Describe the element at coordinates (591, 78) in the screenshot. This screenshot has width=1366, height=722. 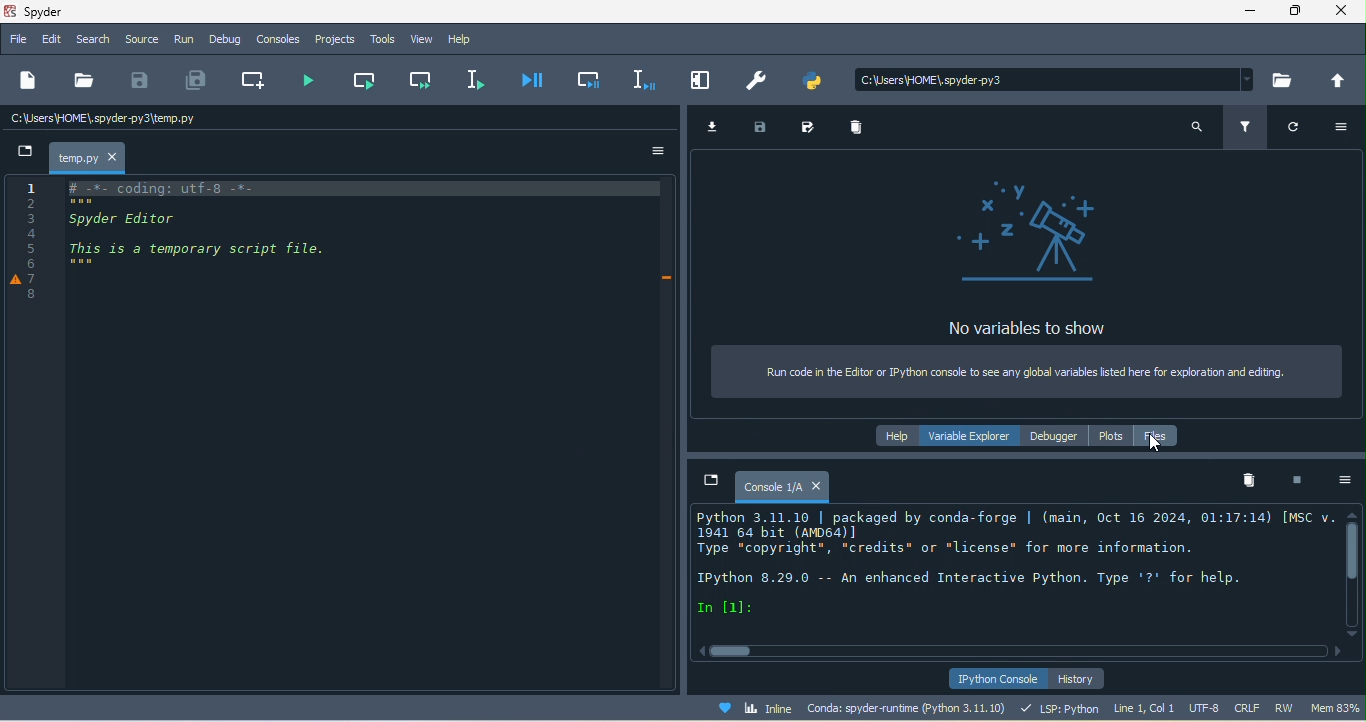
I see `debug cell` at that location.